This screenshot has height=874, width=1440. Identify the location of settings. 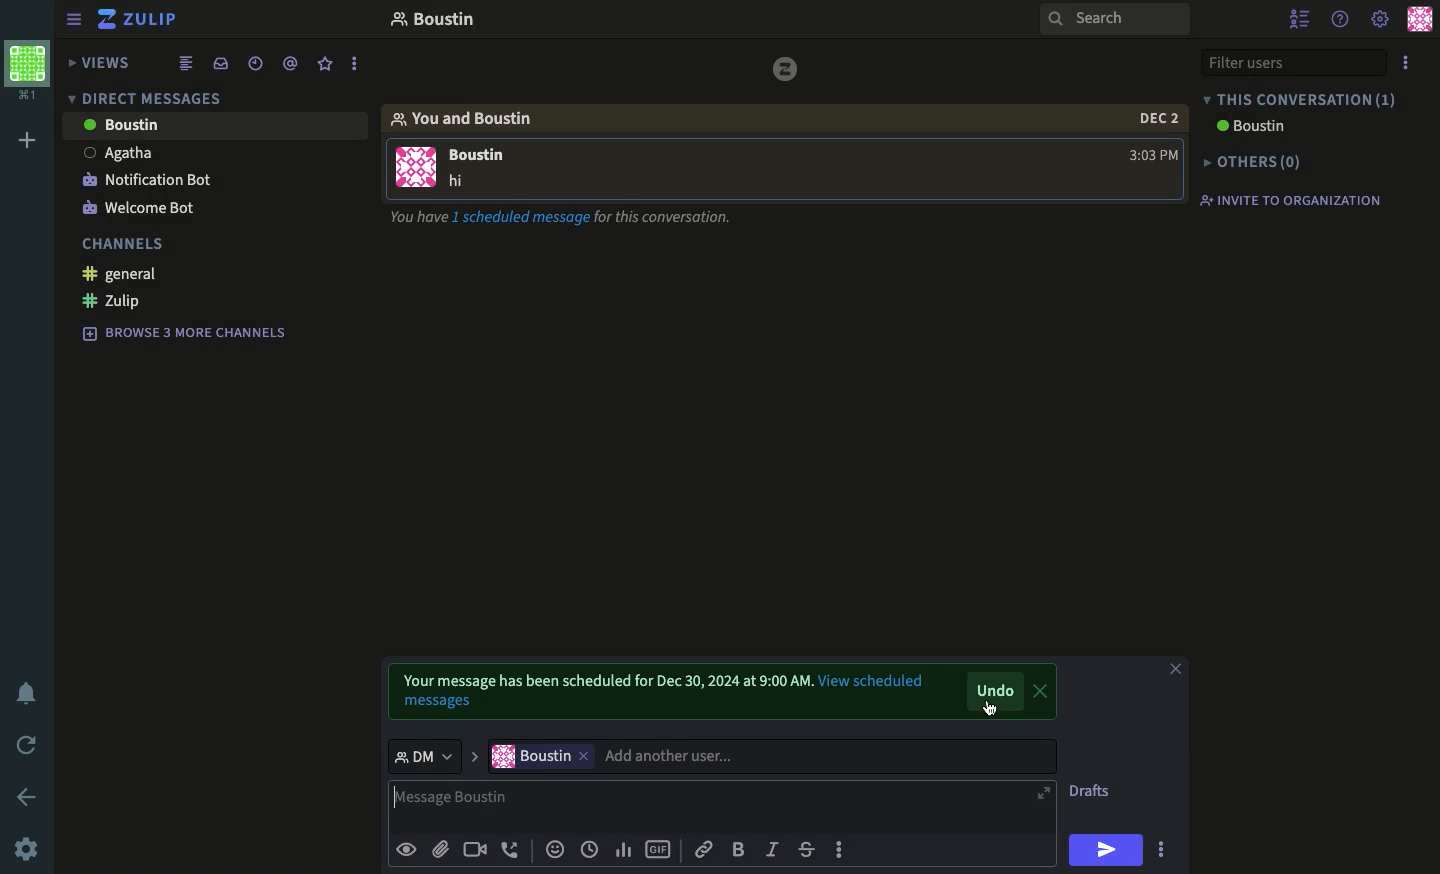
(1380, 20).